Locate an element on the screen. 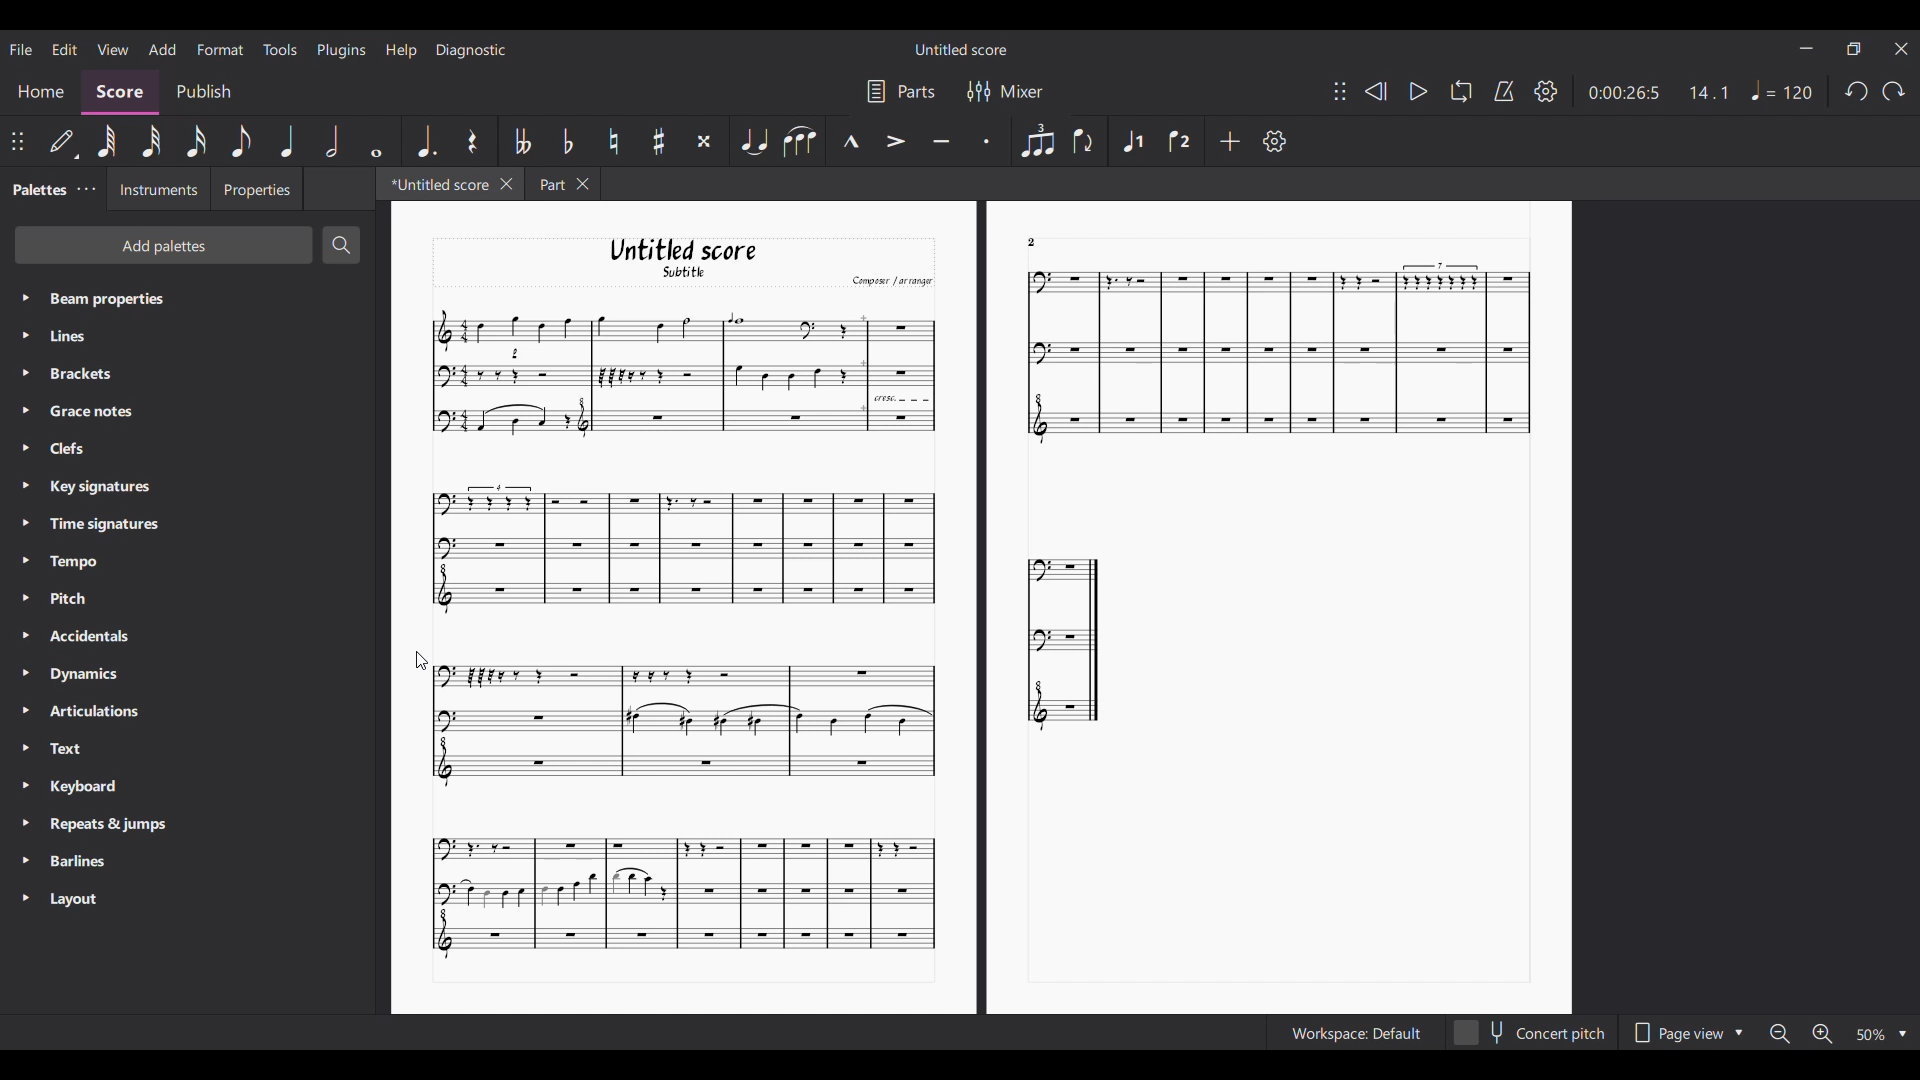 This screenshot has height=1080, width=1920. Format menu is located at coordinates (220, 50).